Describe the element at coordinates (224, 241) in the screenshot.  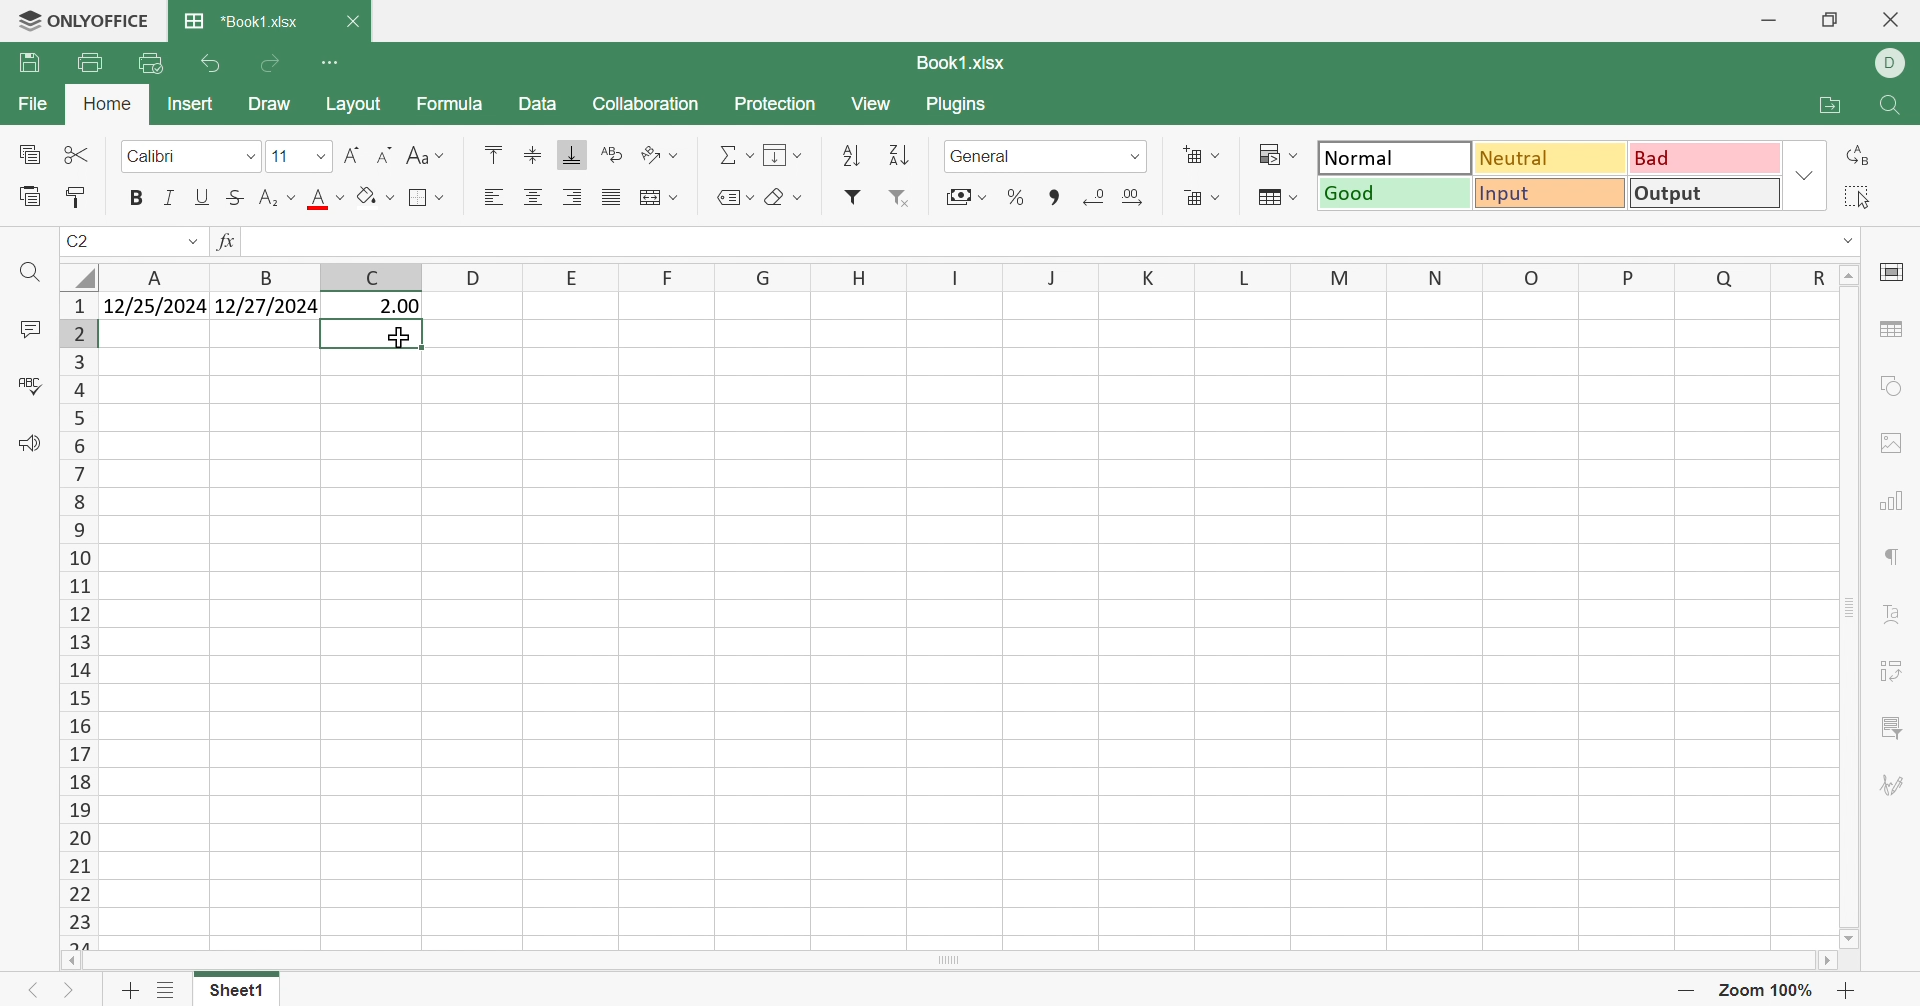
I see `fx` at that location.